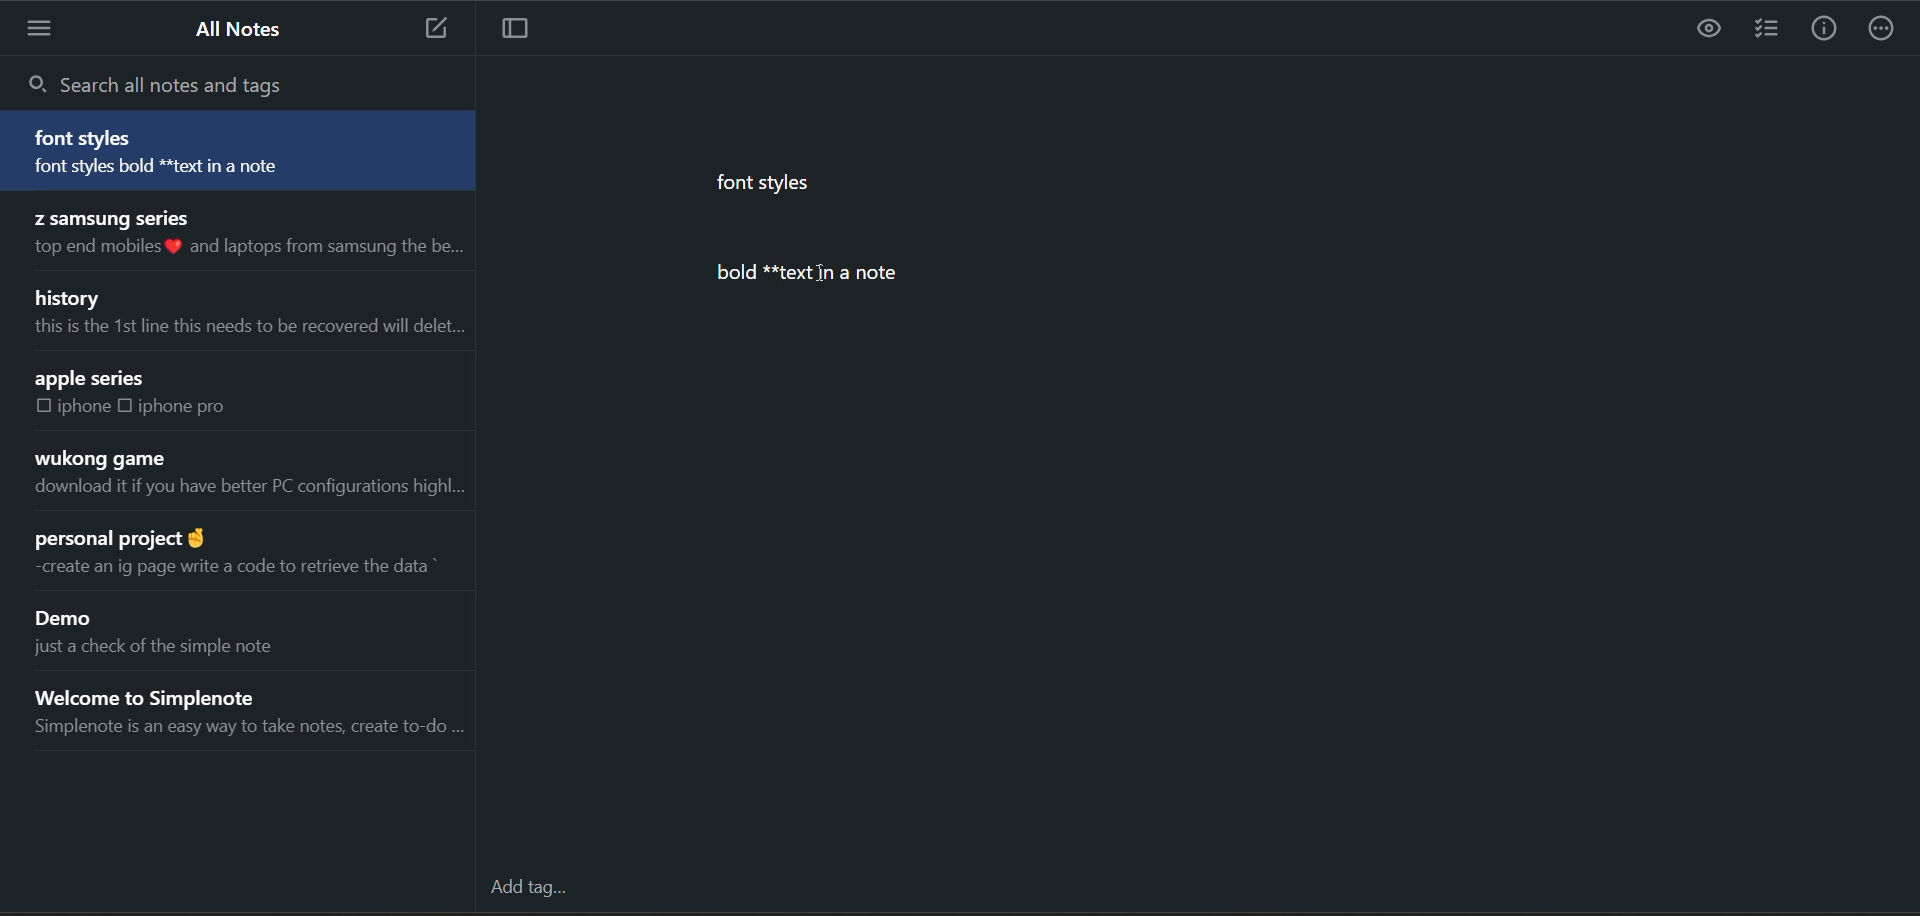 This screenshot has height=916, width=1920. What do you see at coordinates (188, 169) in the screenshot?
I see `font styles bold text in a note` at bounding box center [188, 169].